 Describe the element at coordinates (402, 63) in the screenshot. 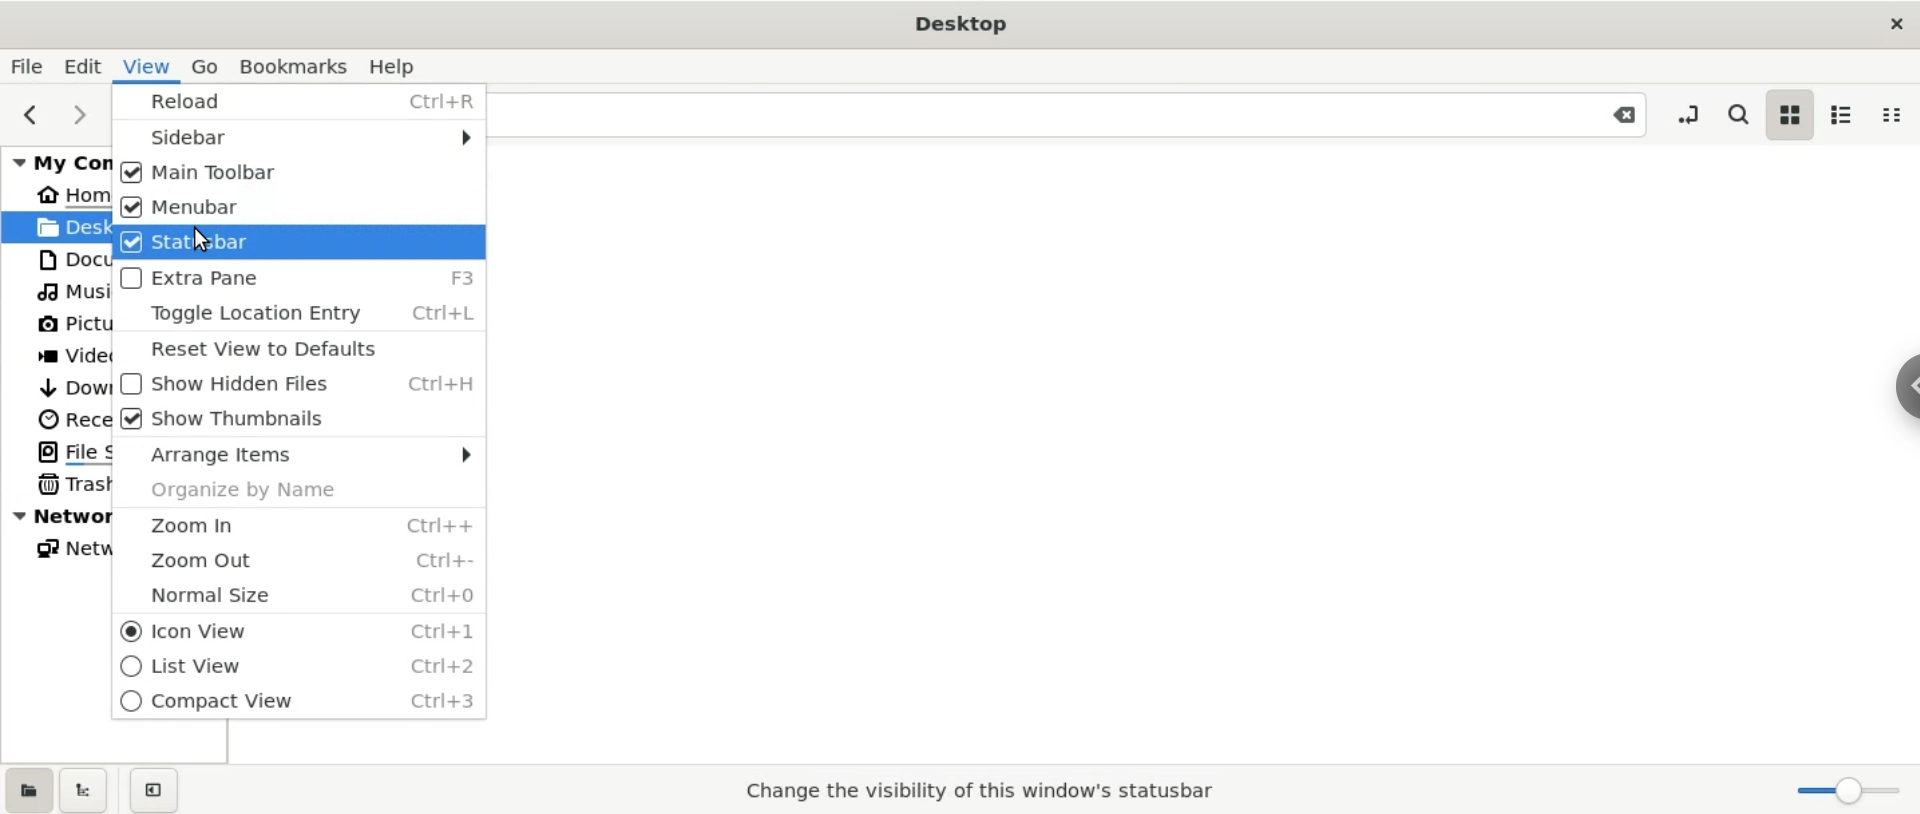

I see `Help` at that location.